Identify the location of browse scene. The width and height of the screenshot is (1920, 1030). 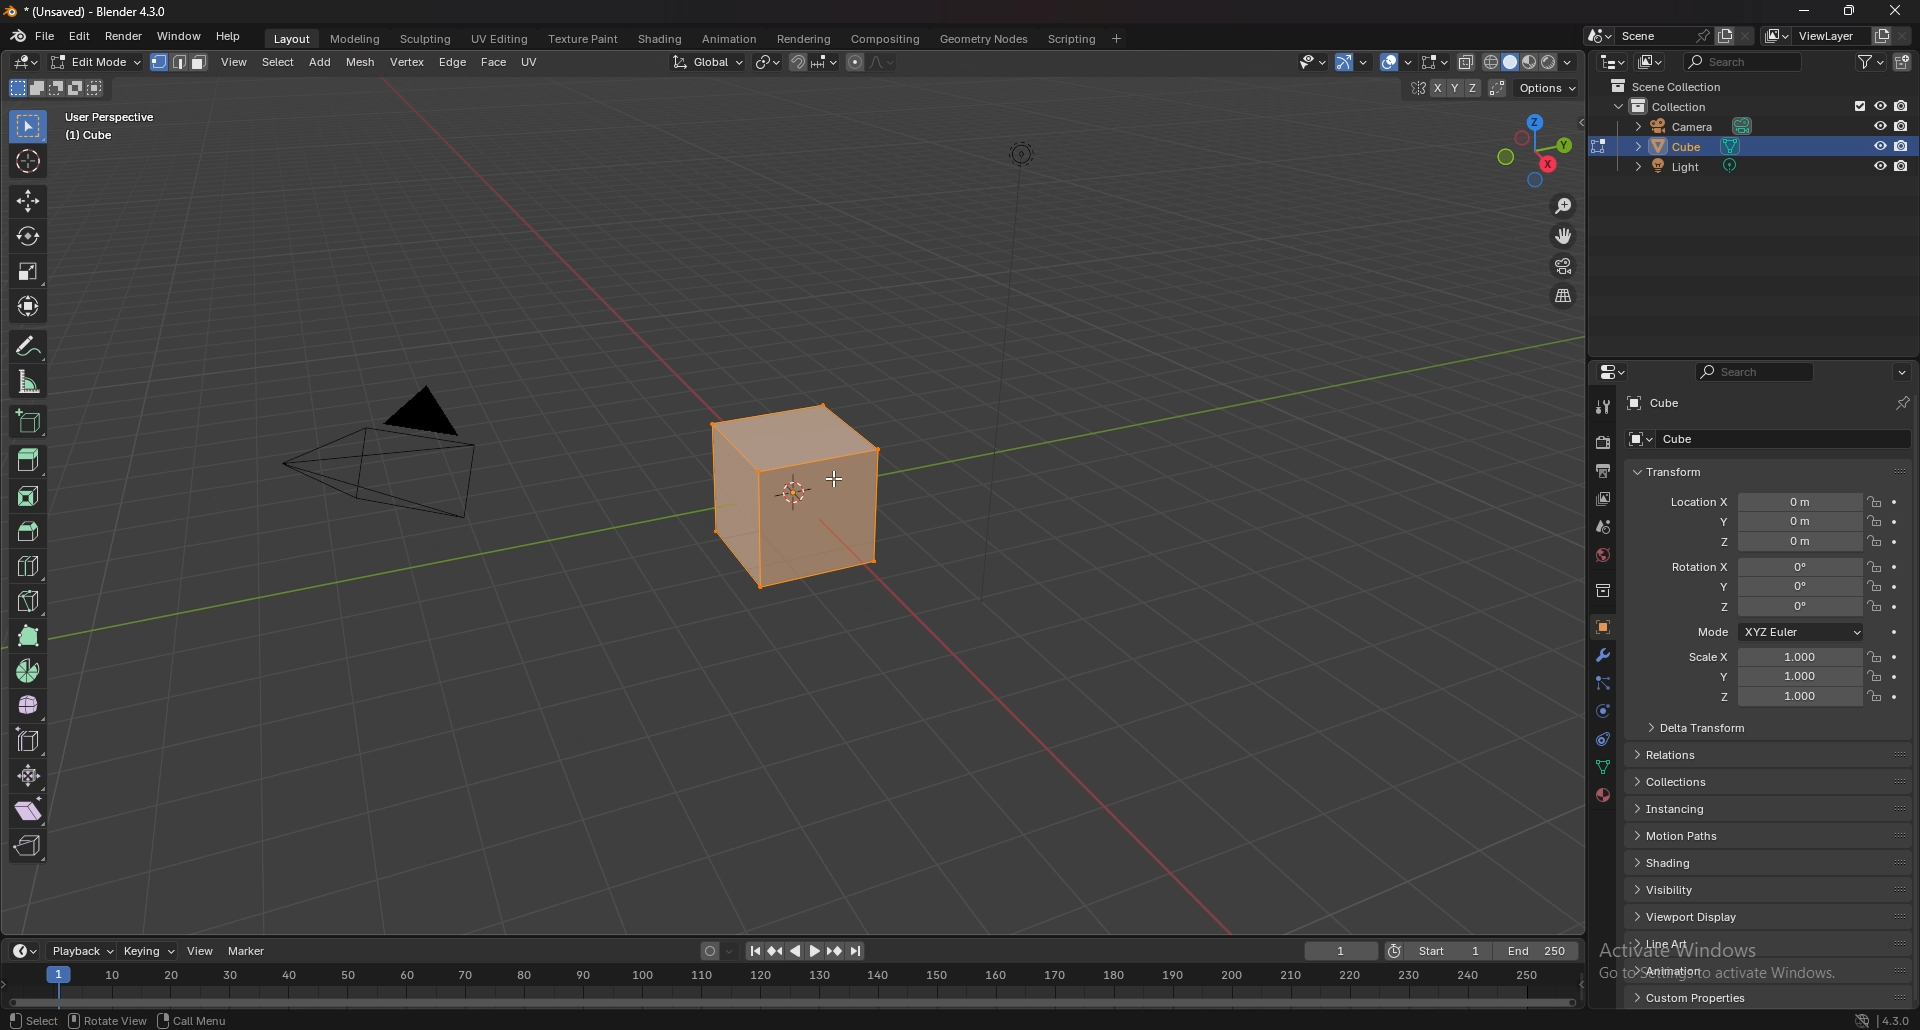
(1600, 36).